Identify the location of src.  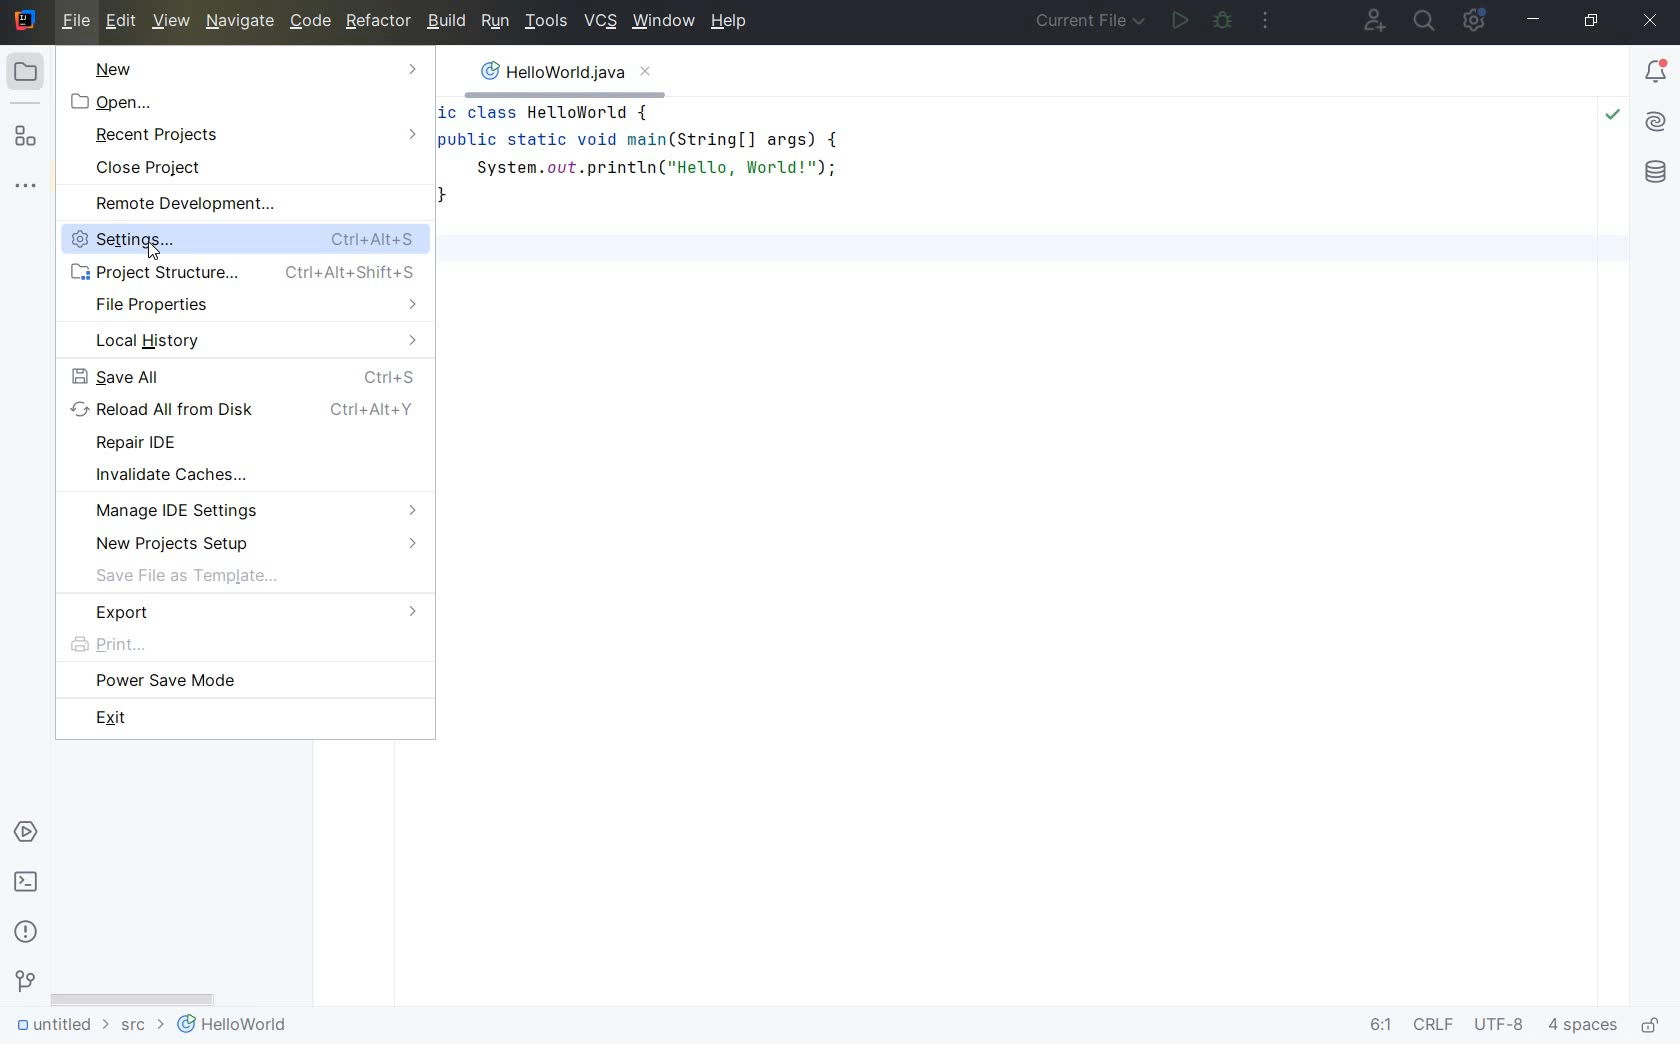
(140, 1029).